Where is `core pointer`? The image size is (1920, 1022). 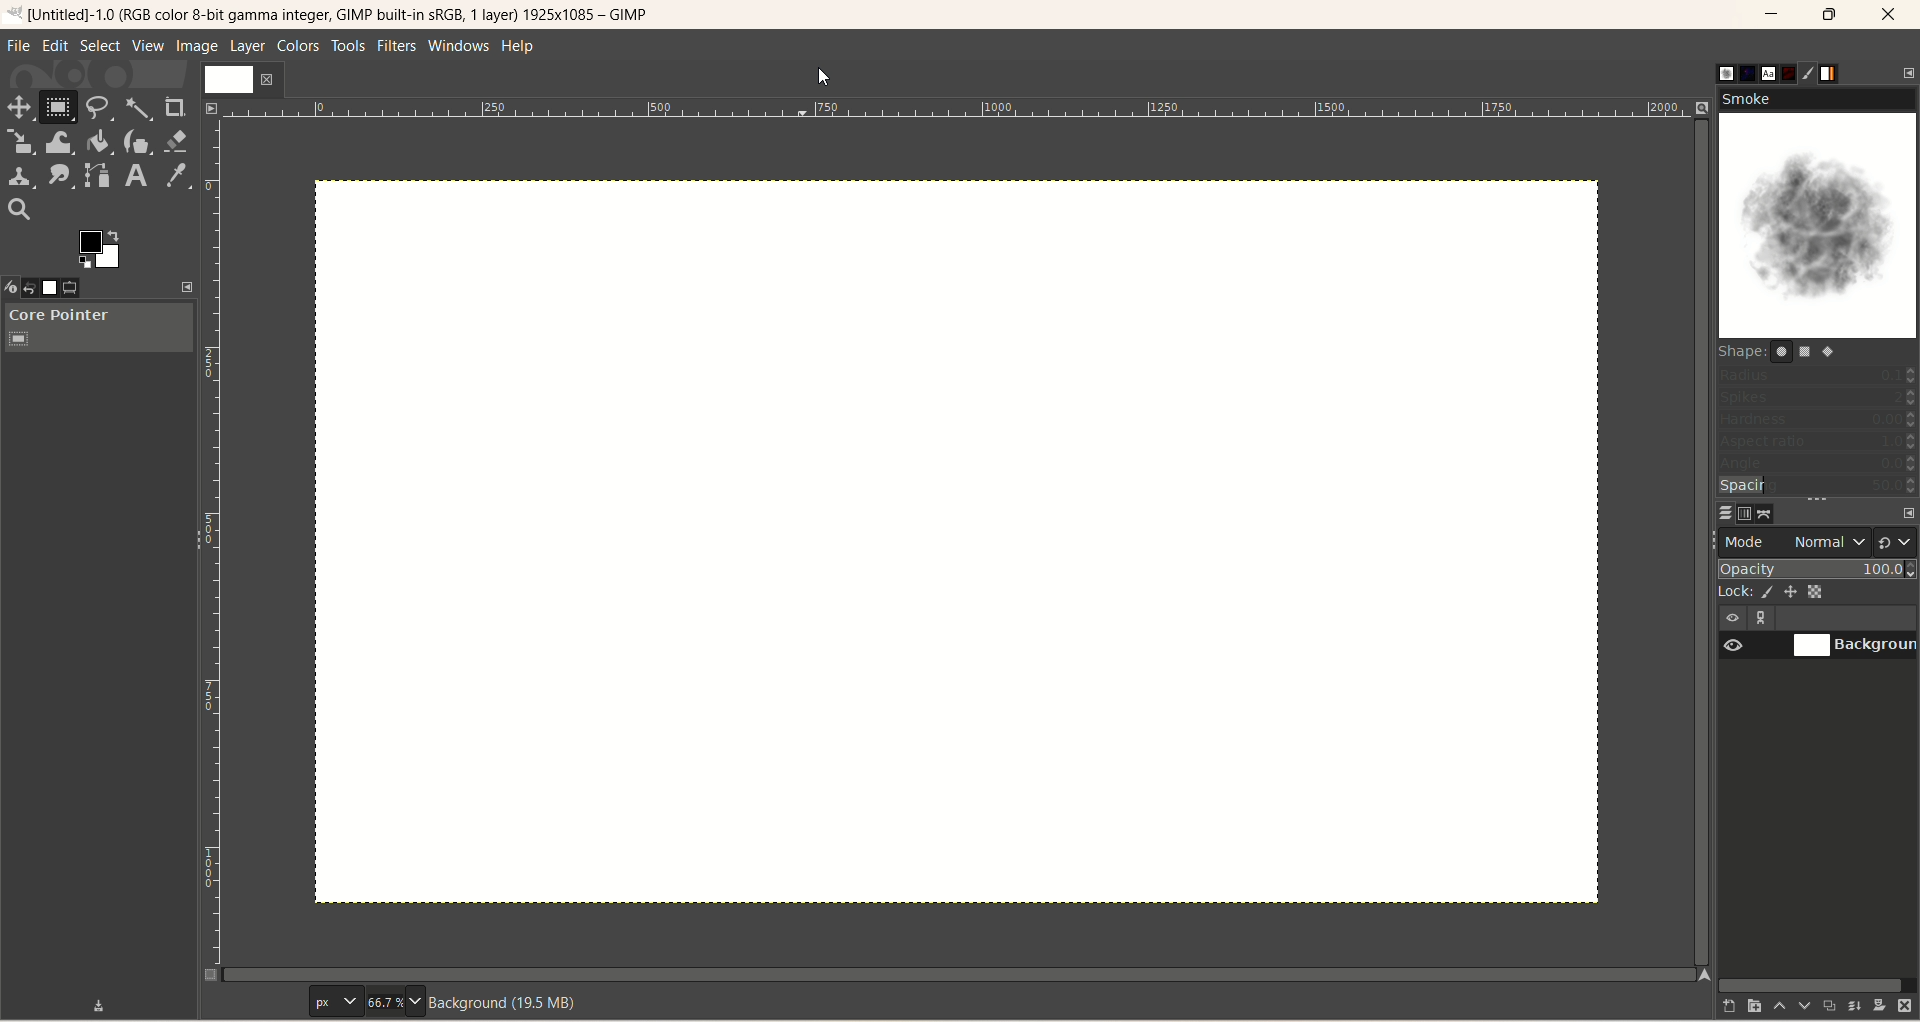
core pointer is located at coordinates (99, 328).